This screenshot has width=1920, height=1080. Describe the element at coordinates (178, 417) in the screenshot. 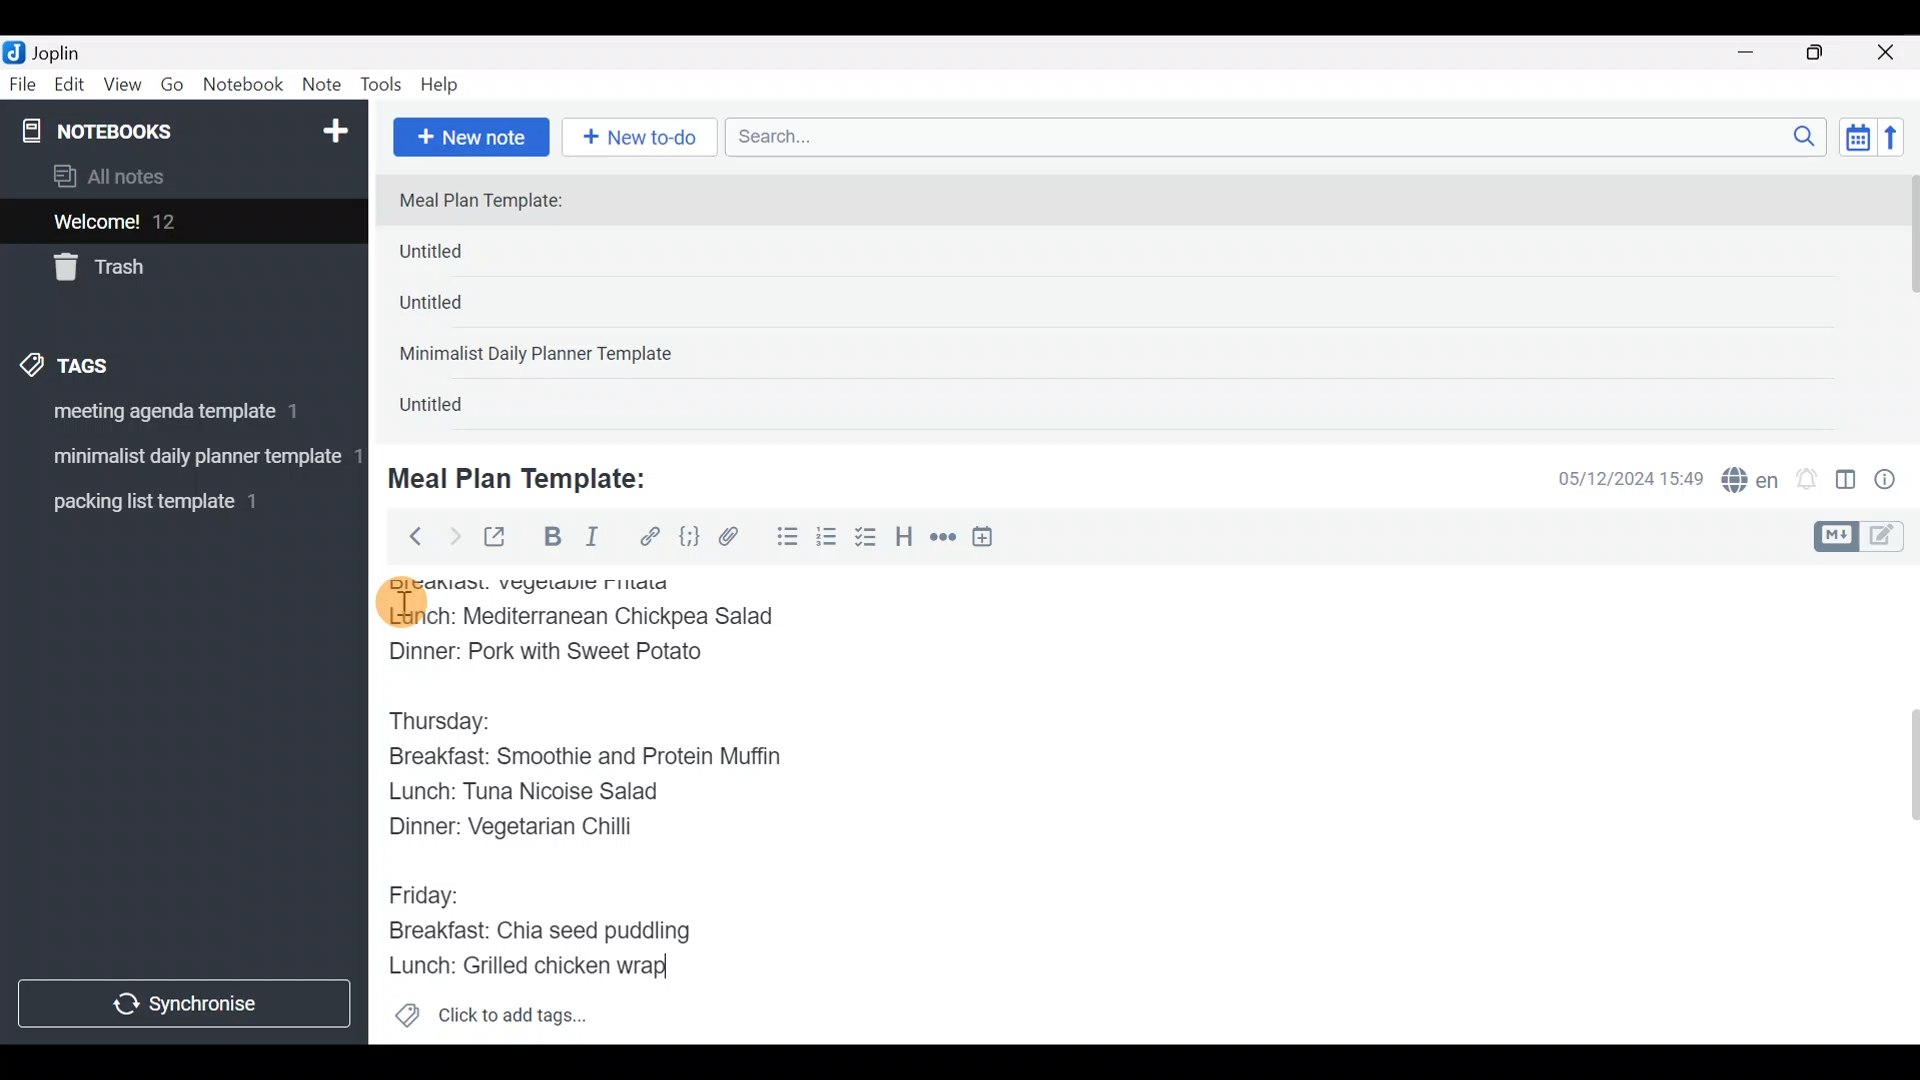

I see `Tag 1` at that location.